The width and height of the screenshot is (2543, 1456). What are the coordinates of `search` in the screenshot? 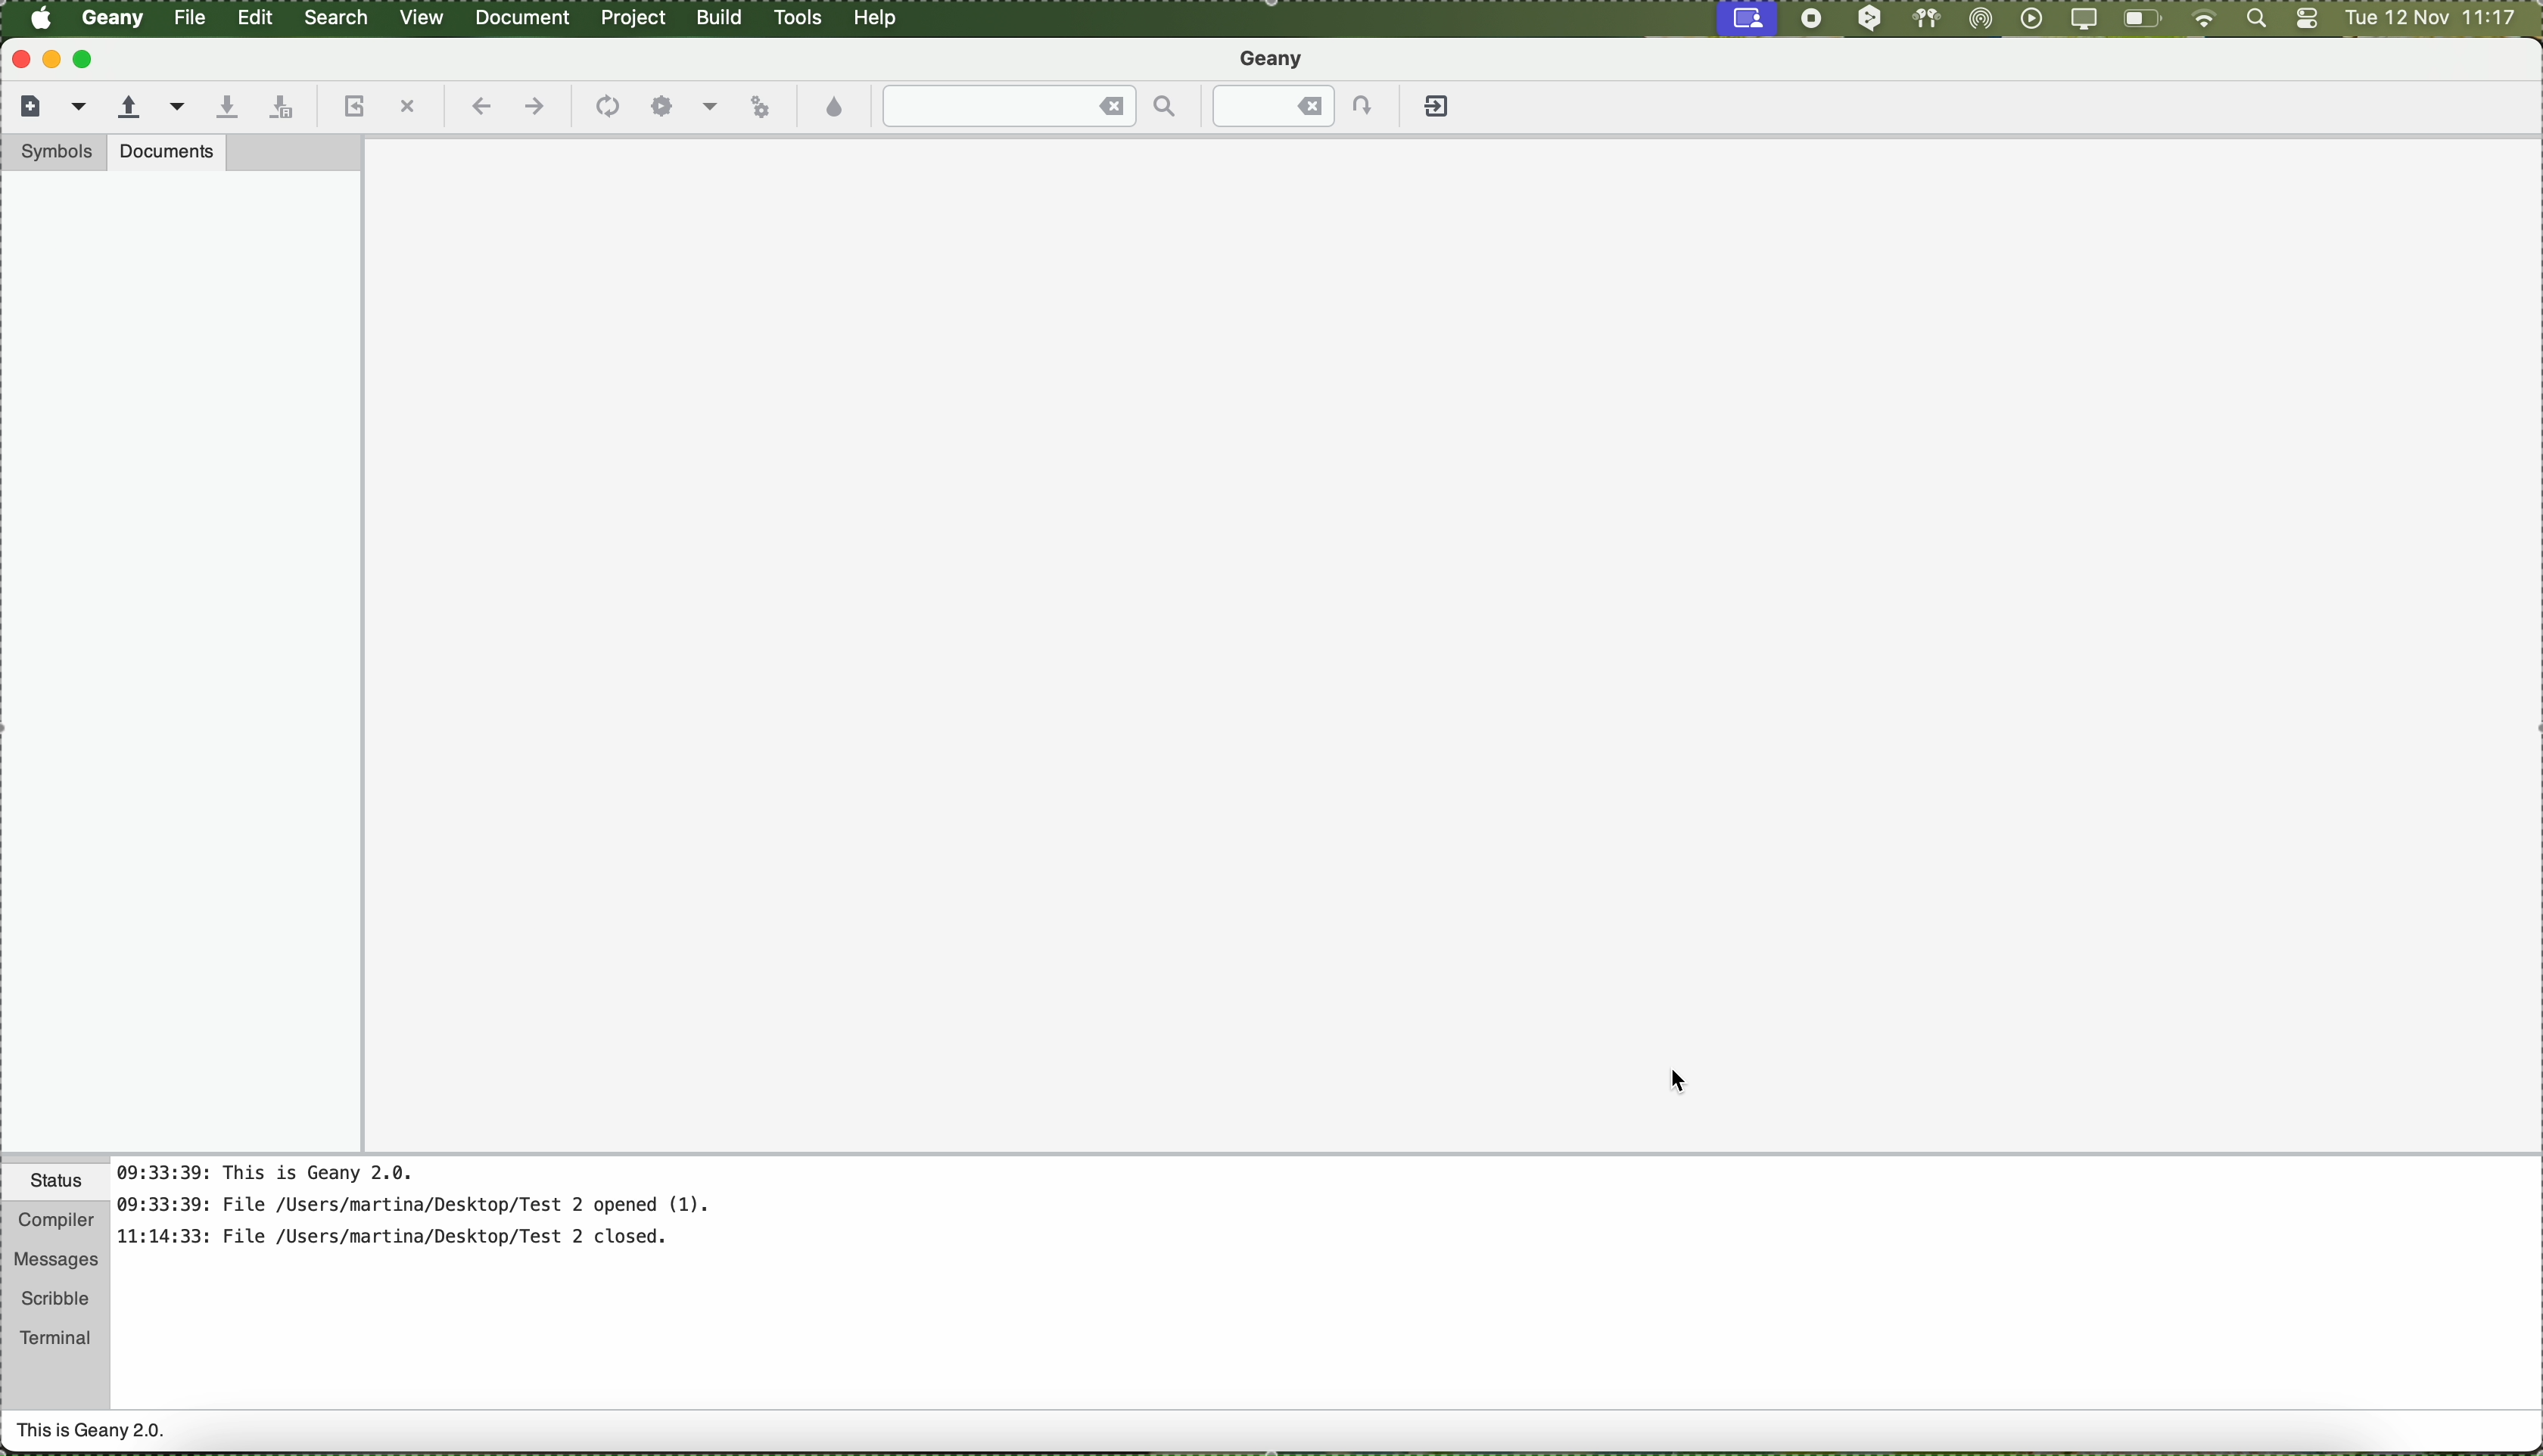 It's located at (338, 18).